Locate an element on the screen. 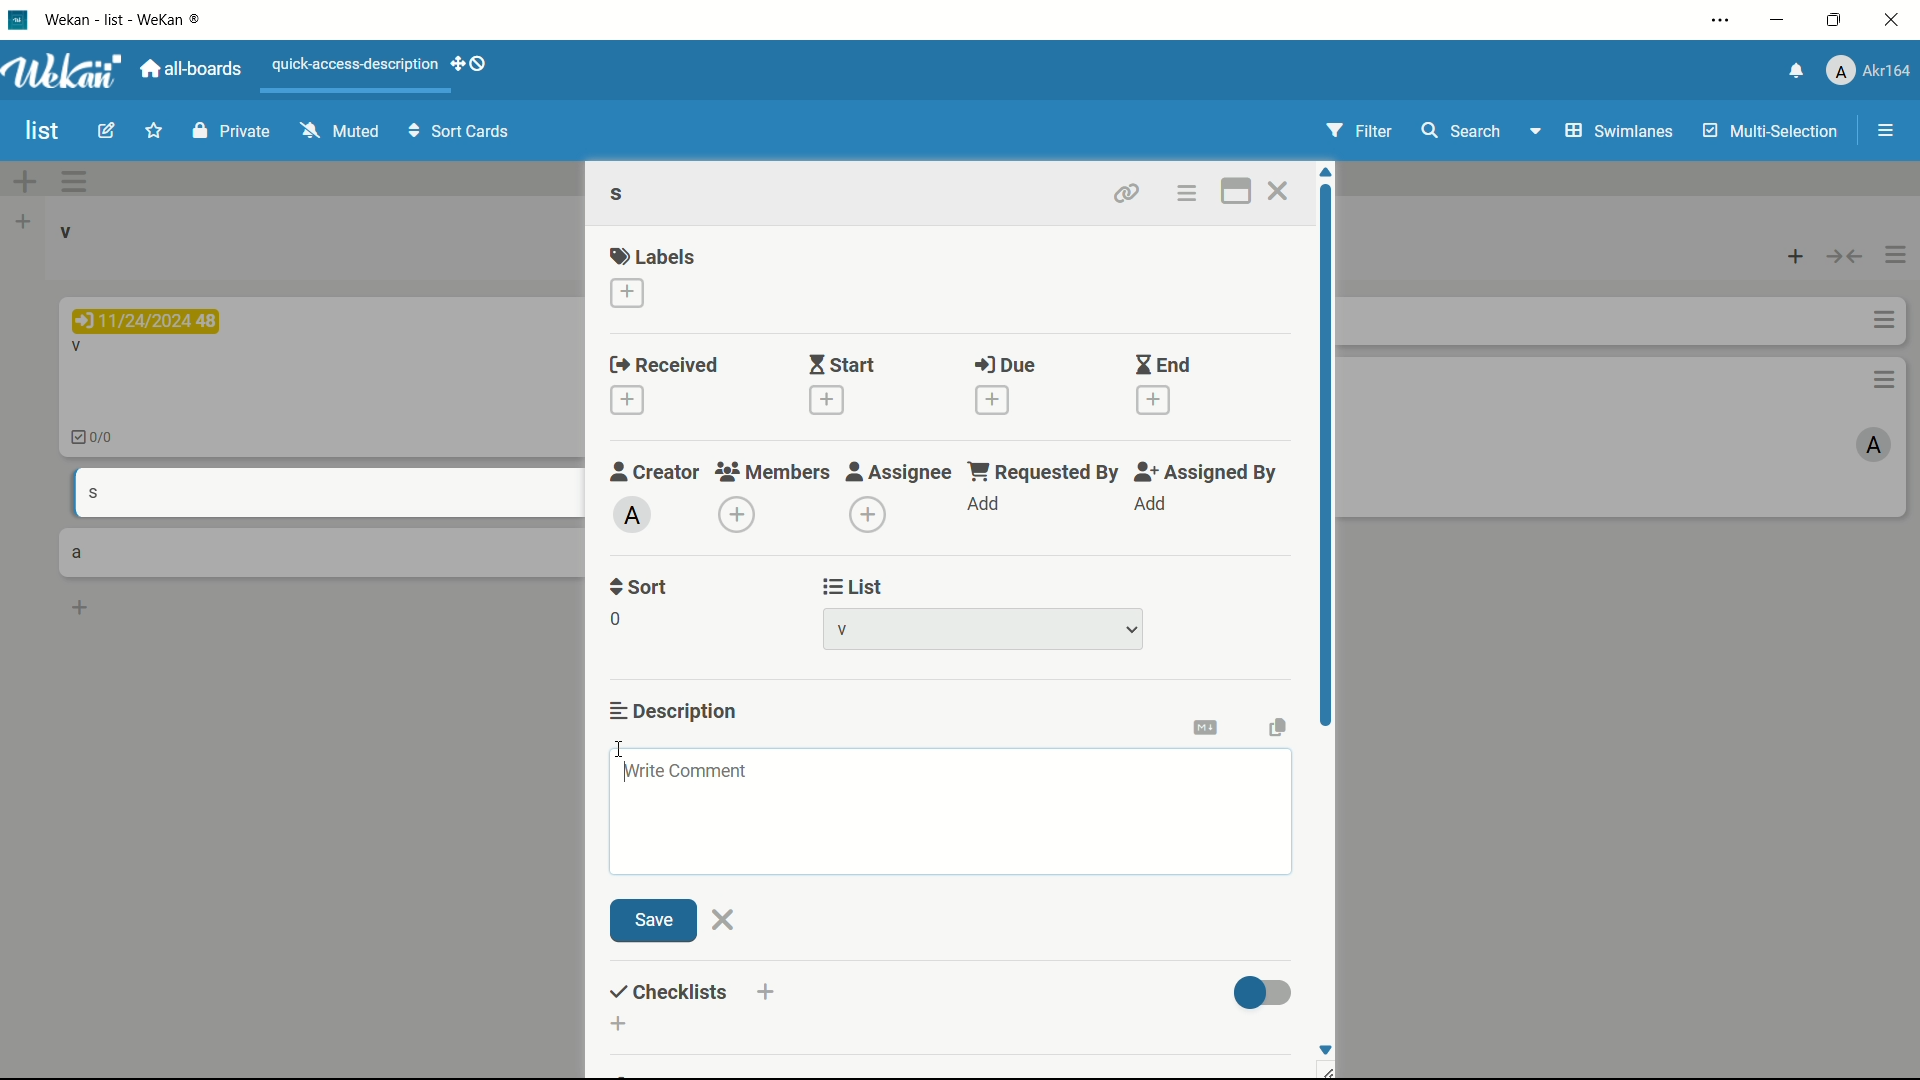 Image resolution: width=1920 pixels, height=1080 pixels. app icon is located at coordinates (20, 20).